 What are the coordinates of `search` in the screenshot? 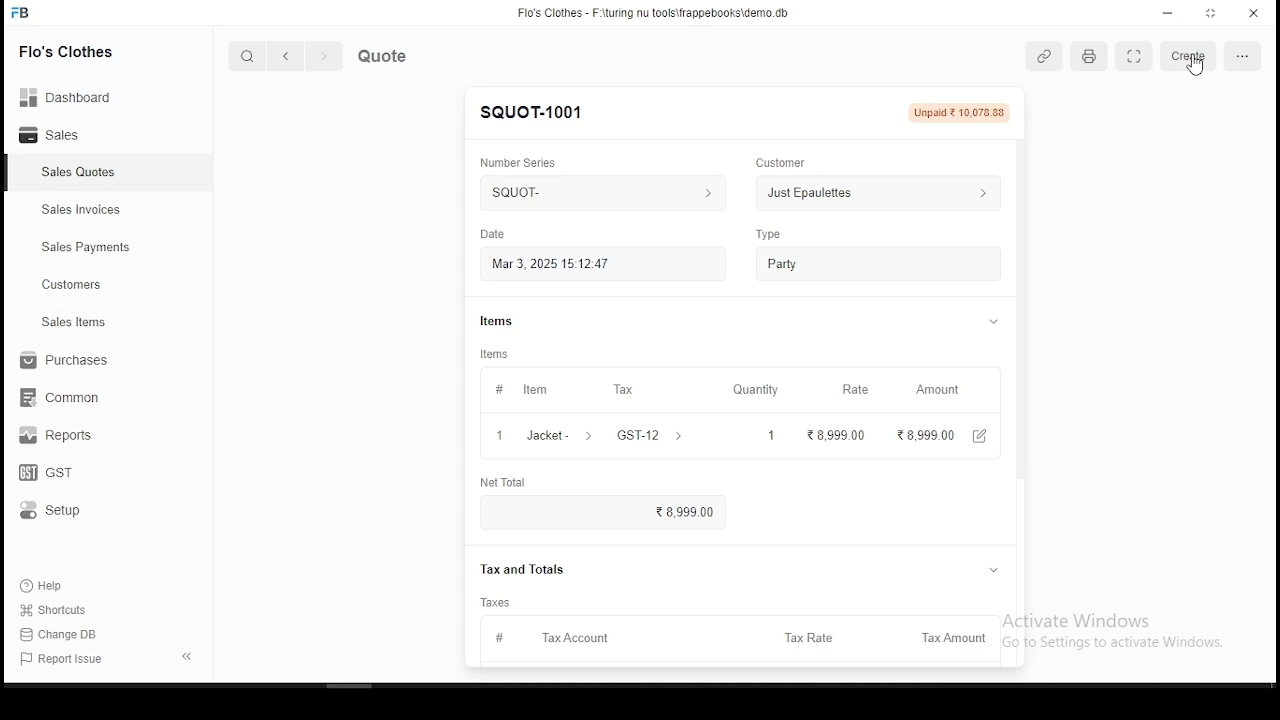 It's located at (247, 55).